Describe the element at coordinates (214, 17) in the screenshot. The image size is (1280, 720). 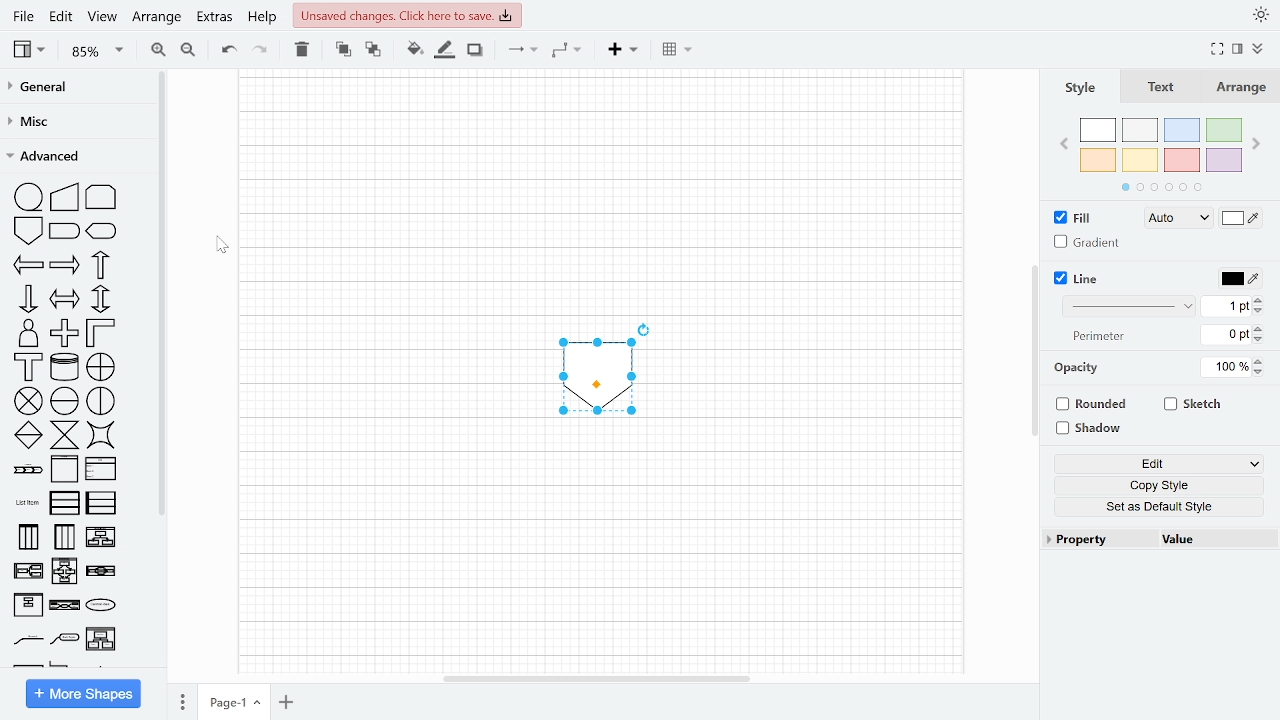
I see `Extras` at that location.